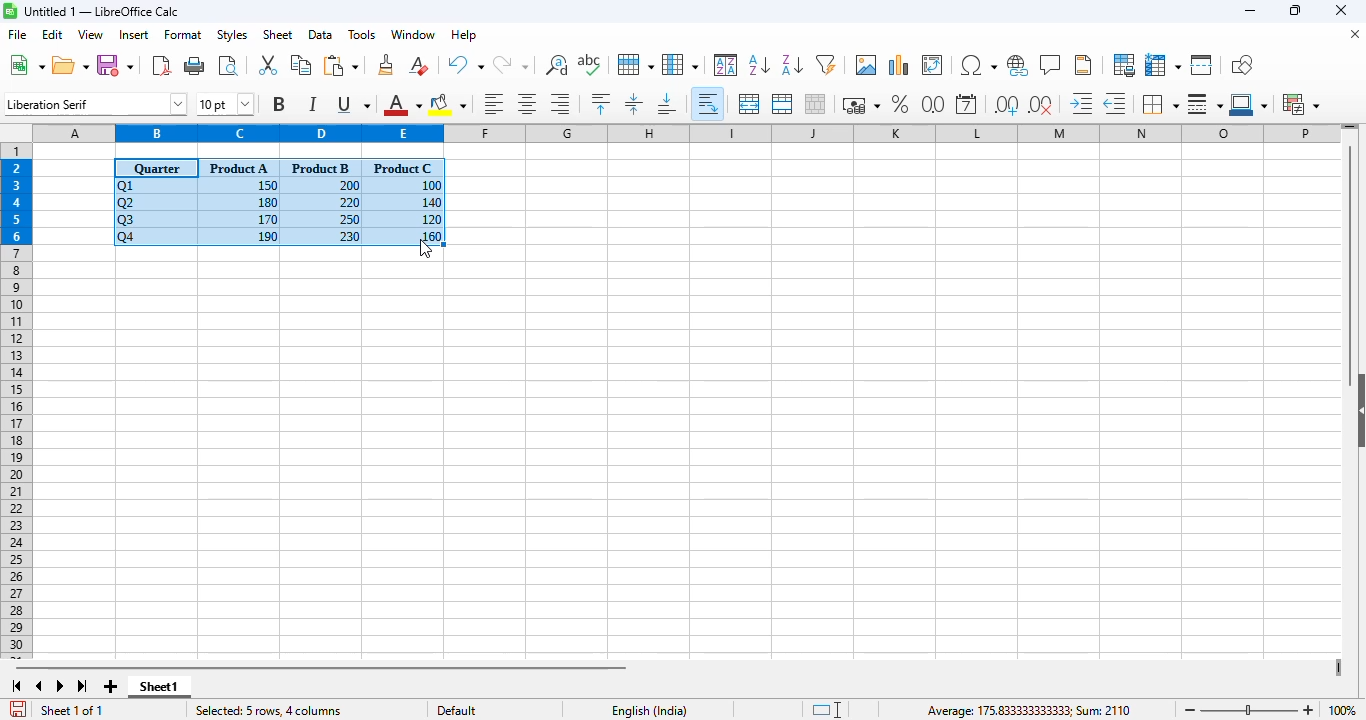  What do you see at coordinates (161, 64) in the screenshot?
I see `export directly as PDF` at bounding box center [161, 64].